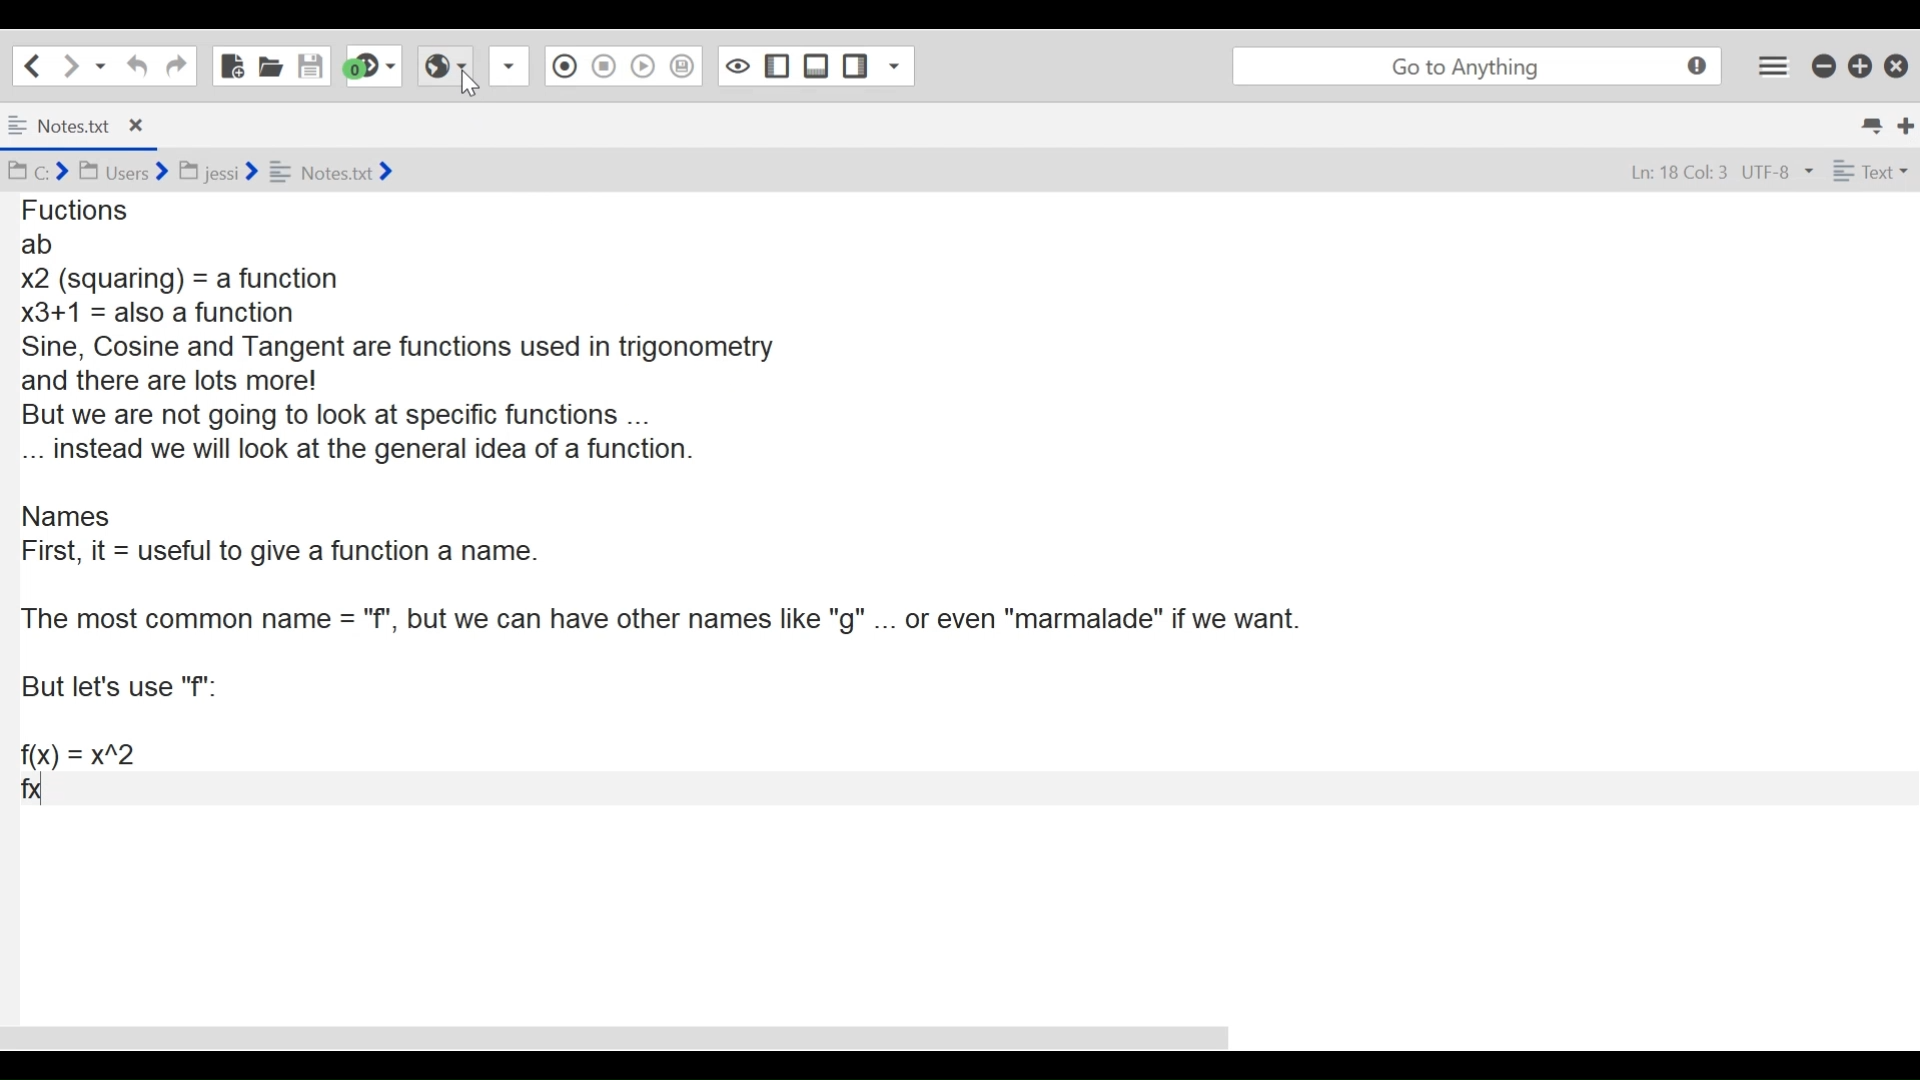 The height and width of the screenshot is (1080, 1920). Describe the element at coordinates (511, 66) in the screenshot. I see `show specific sidebar/tab` at that location.